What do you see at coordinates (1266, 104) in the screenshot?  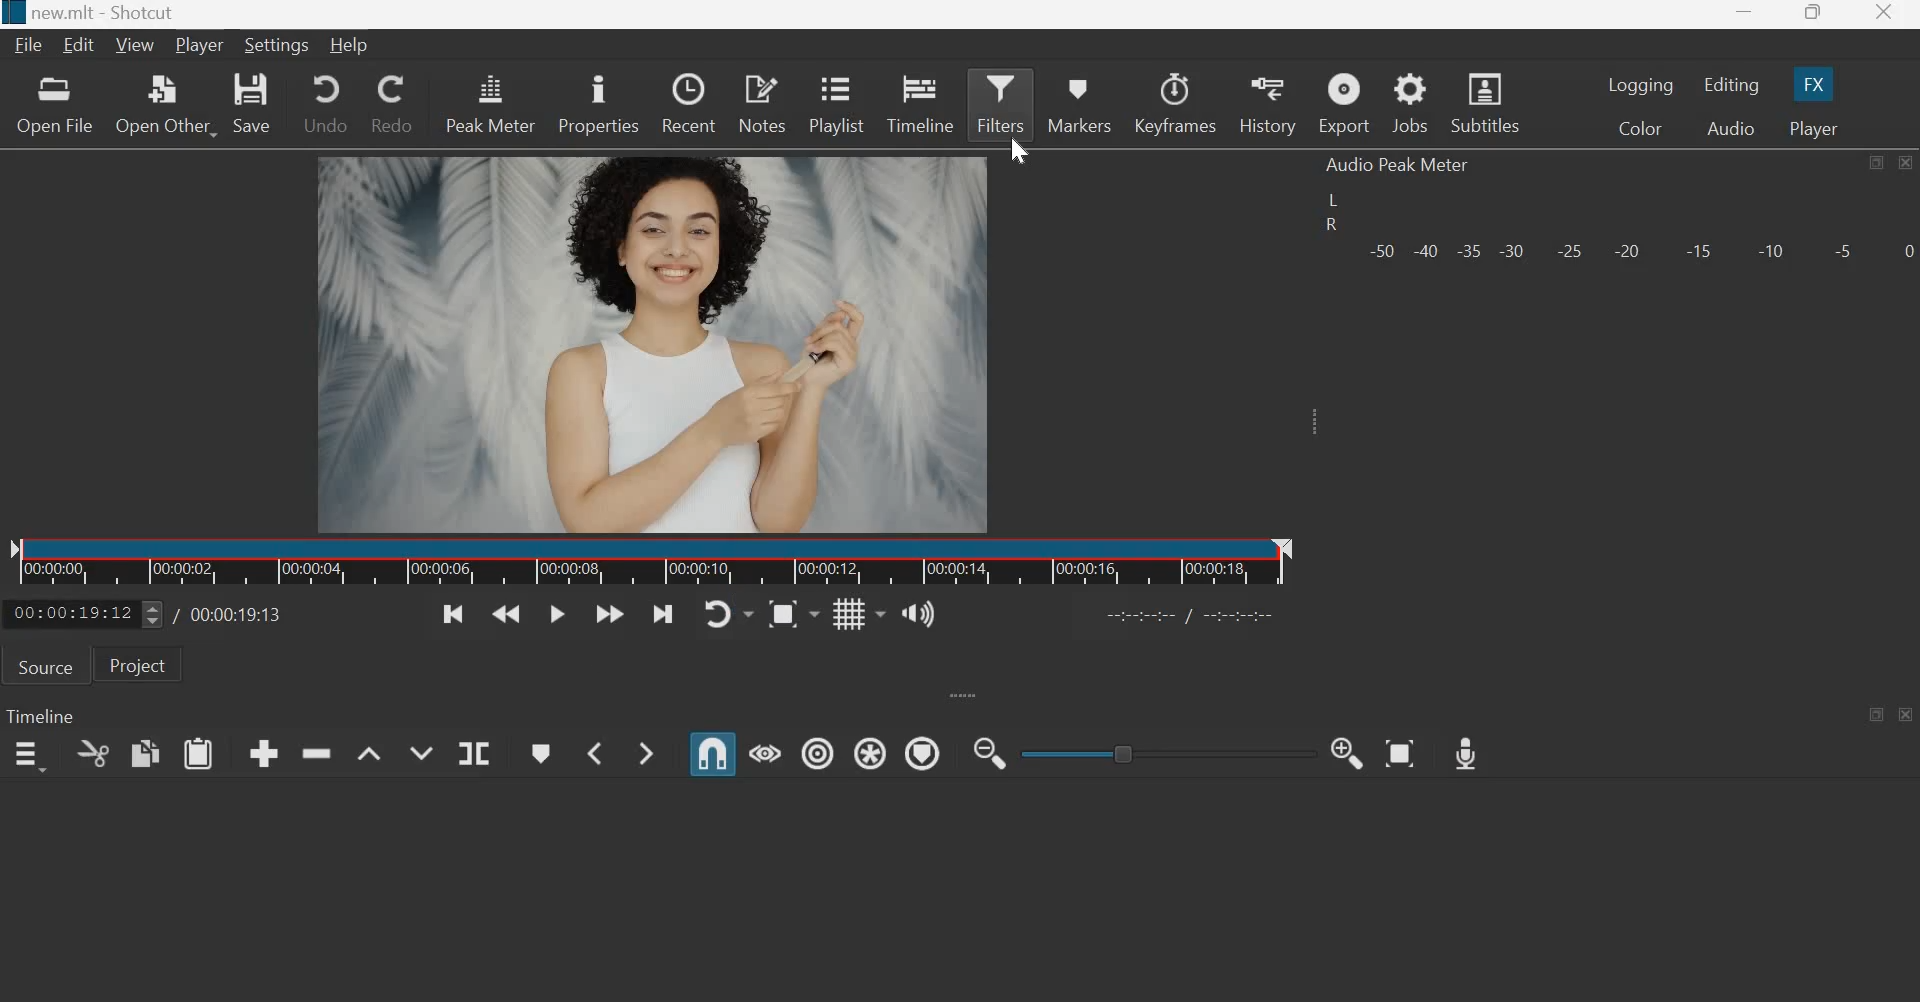 I see `history` at bounding box center [1266, 104].